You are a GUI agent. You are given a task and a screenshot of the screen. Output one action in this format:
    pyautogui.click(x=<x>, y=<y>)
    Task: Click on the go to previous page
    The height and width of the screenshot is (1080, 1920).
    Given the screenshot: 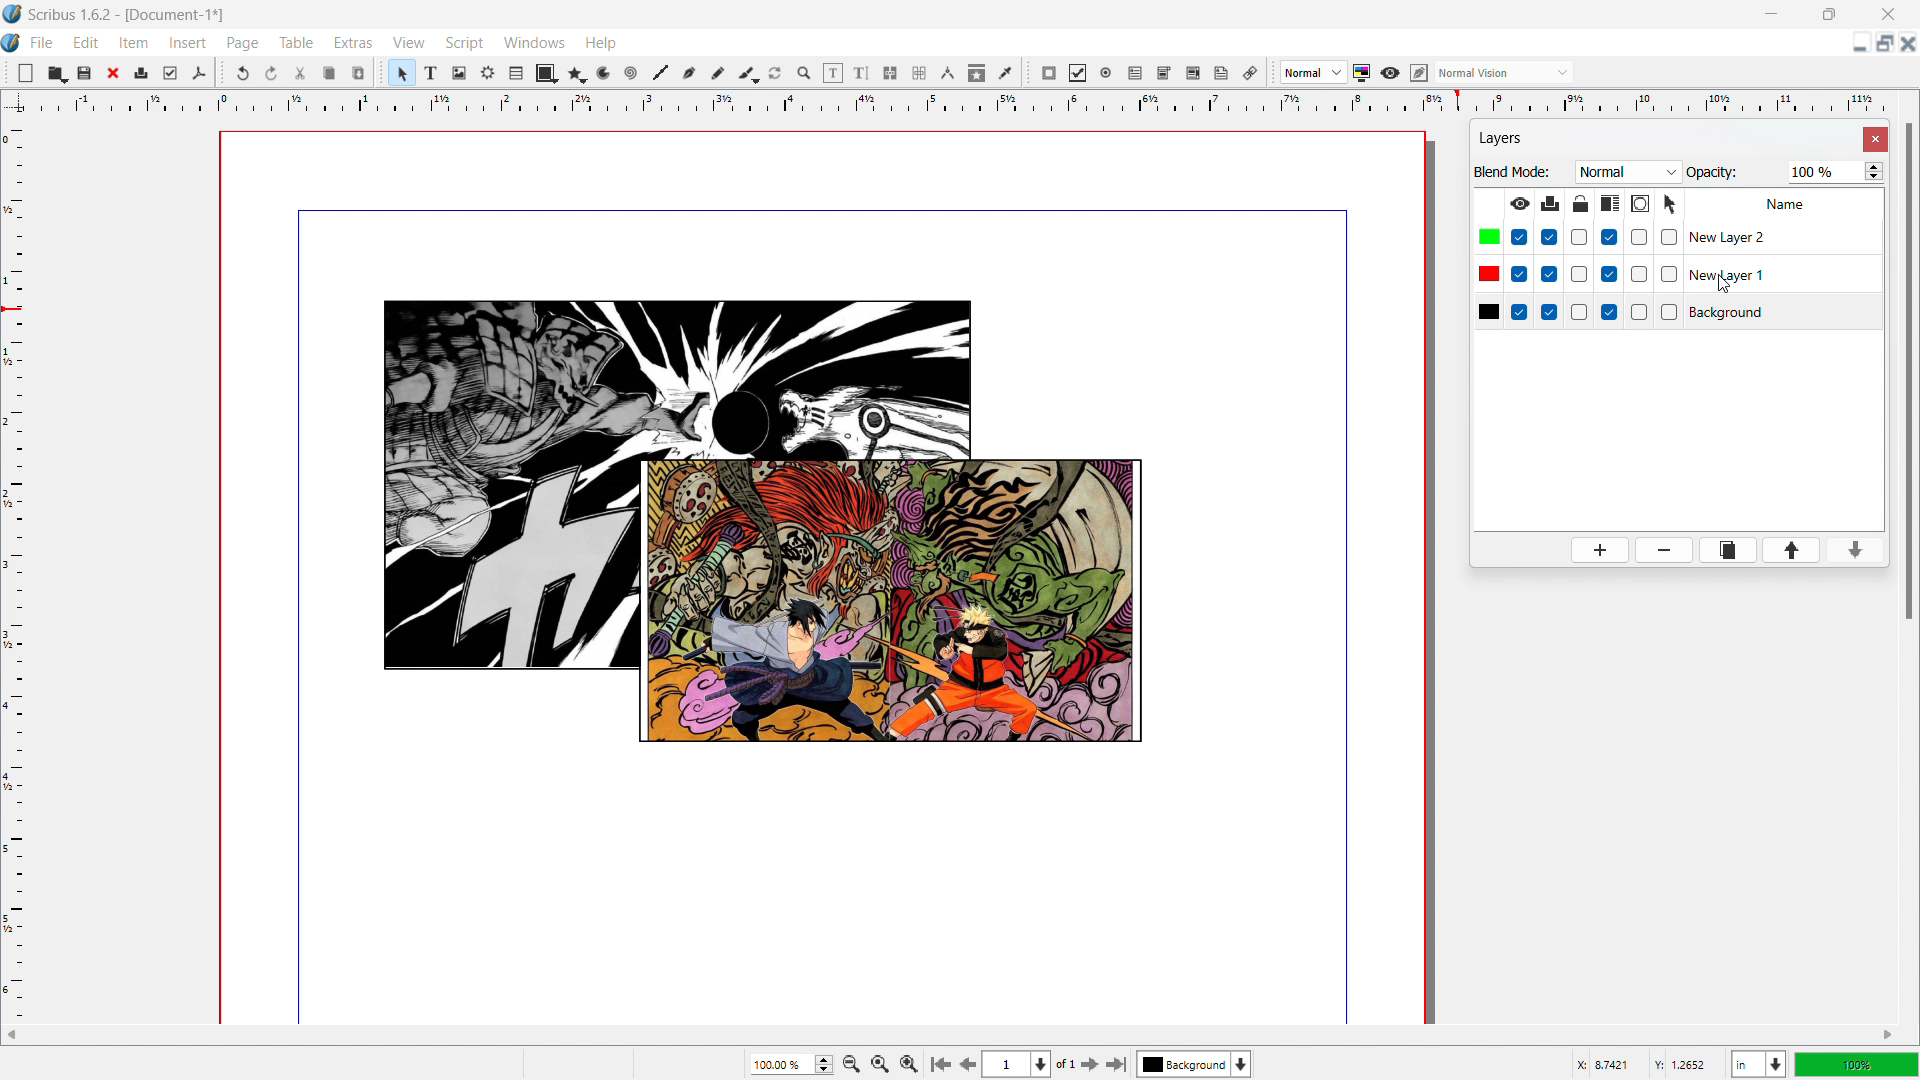 What is the action you would take?
    pyautogui.click(x=968, y=1062)
    